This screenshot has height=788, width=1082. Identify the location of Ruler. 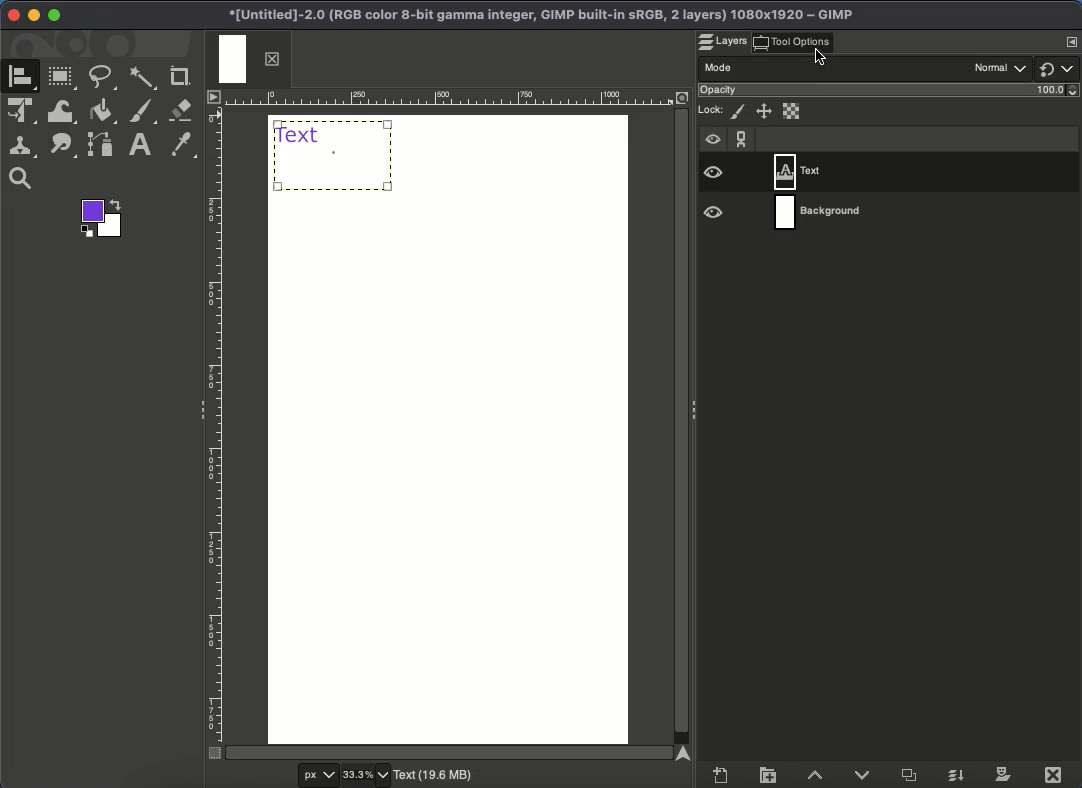
(214, 423).